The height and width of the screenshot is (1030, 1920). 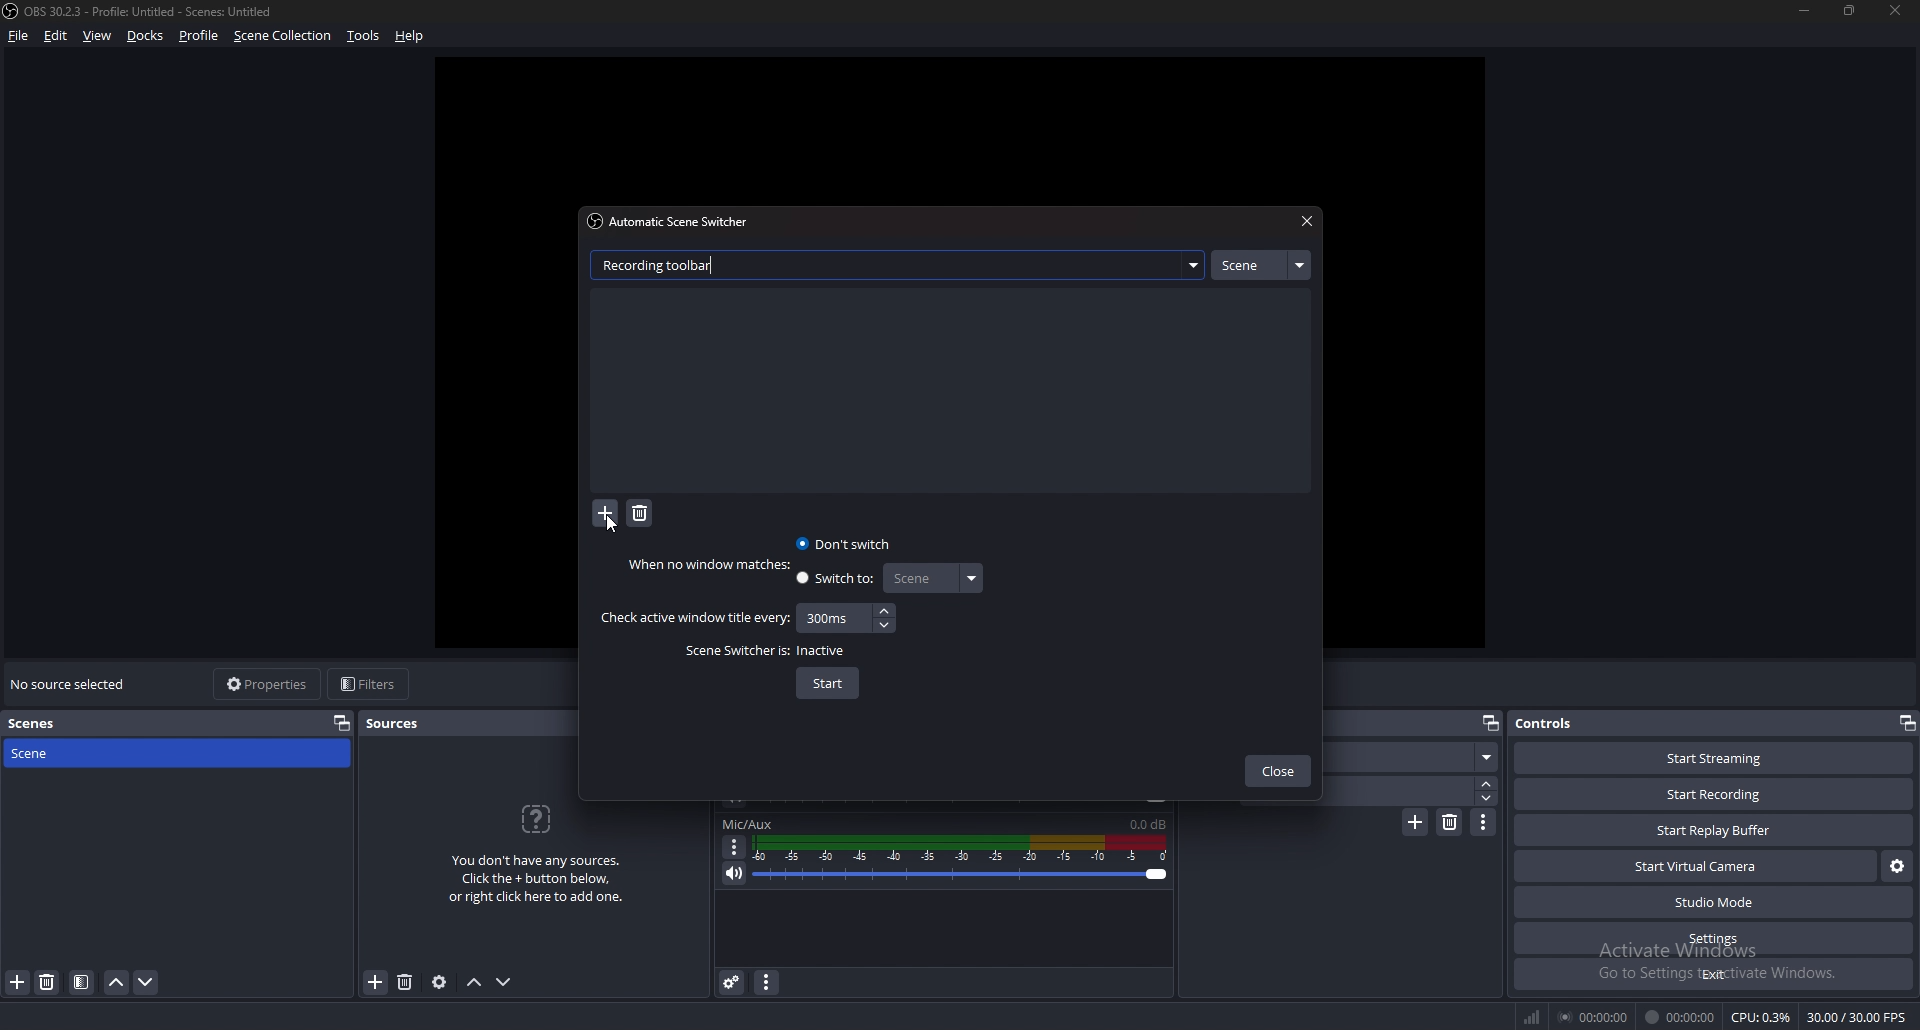 I want to click on configure virtual camera, so click(x=1898, y=865).